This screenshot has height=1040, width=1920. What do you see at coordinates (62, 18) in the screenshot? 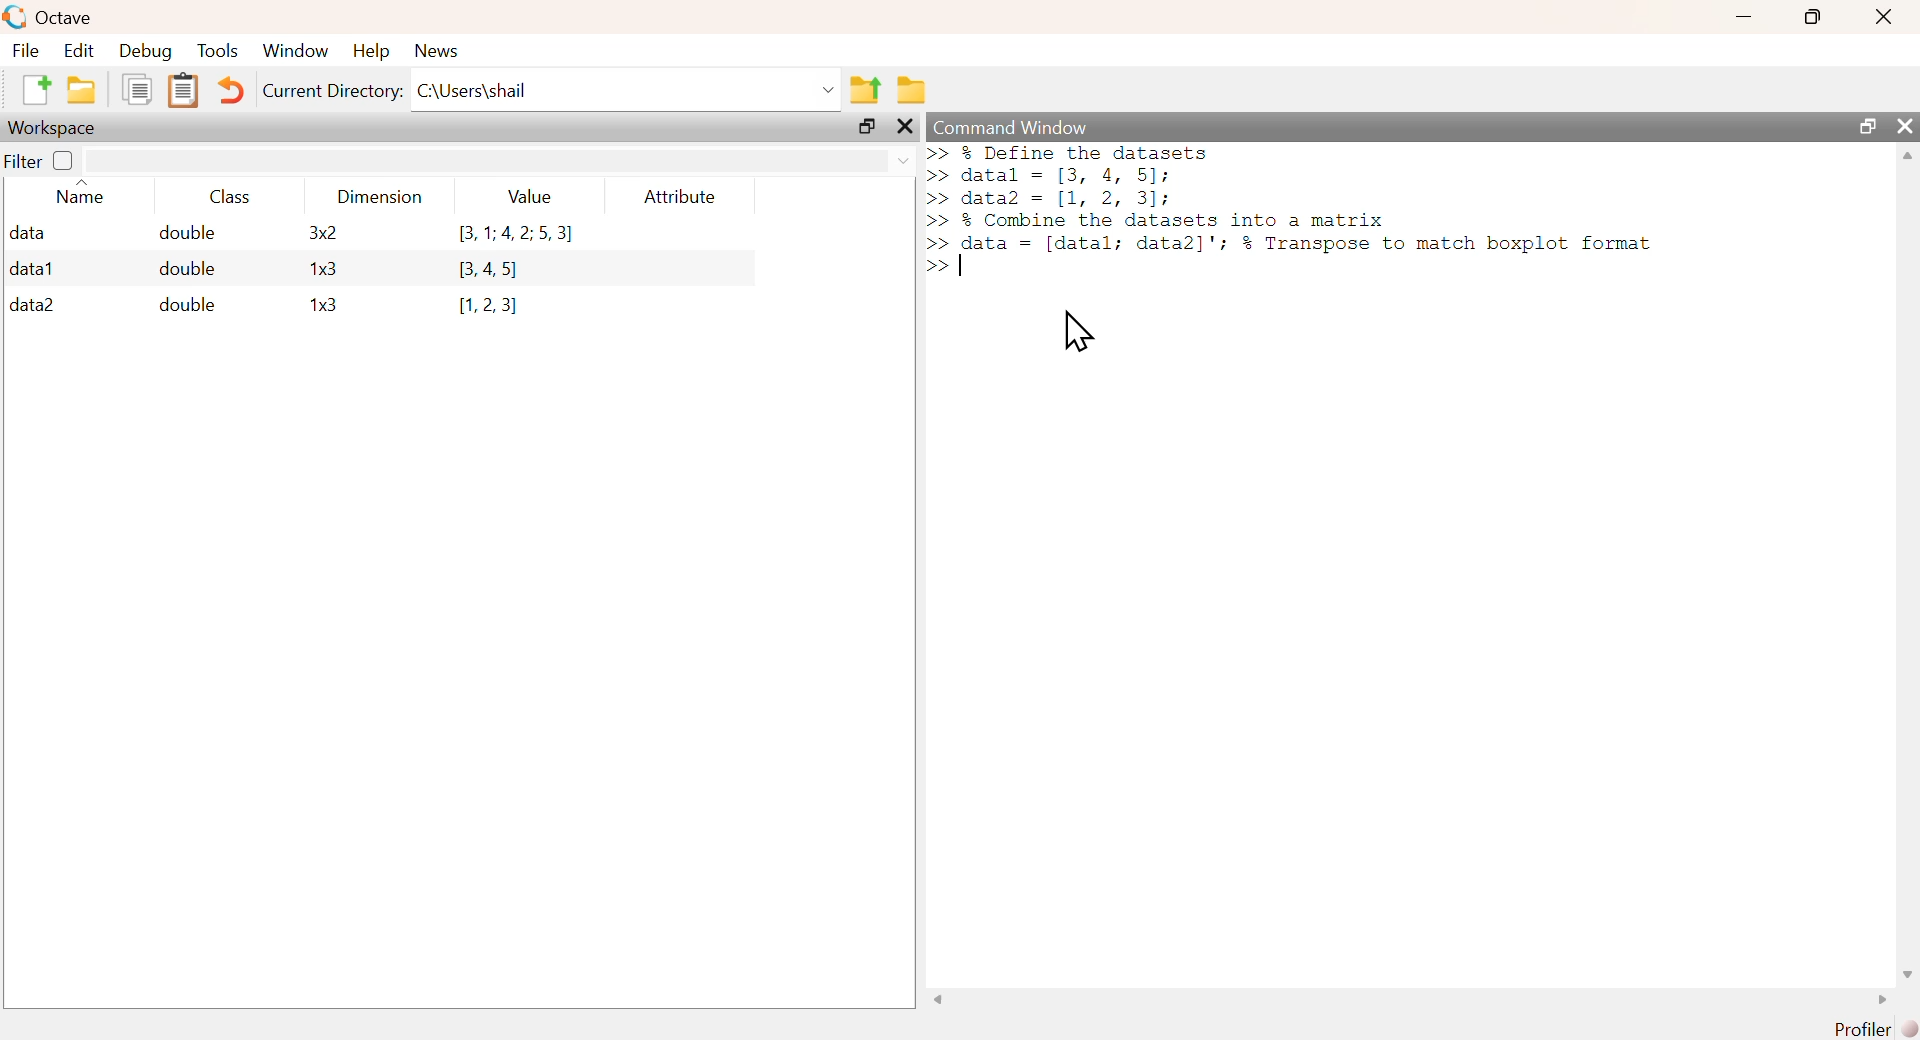
I see `Octave` at bounding box center [62, 18].